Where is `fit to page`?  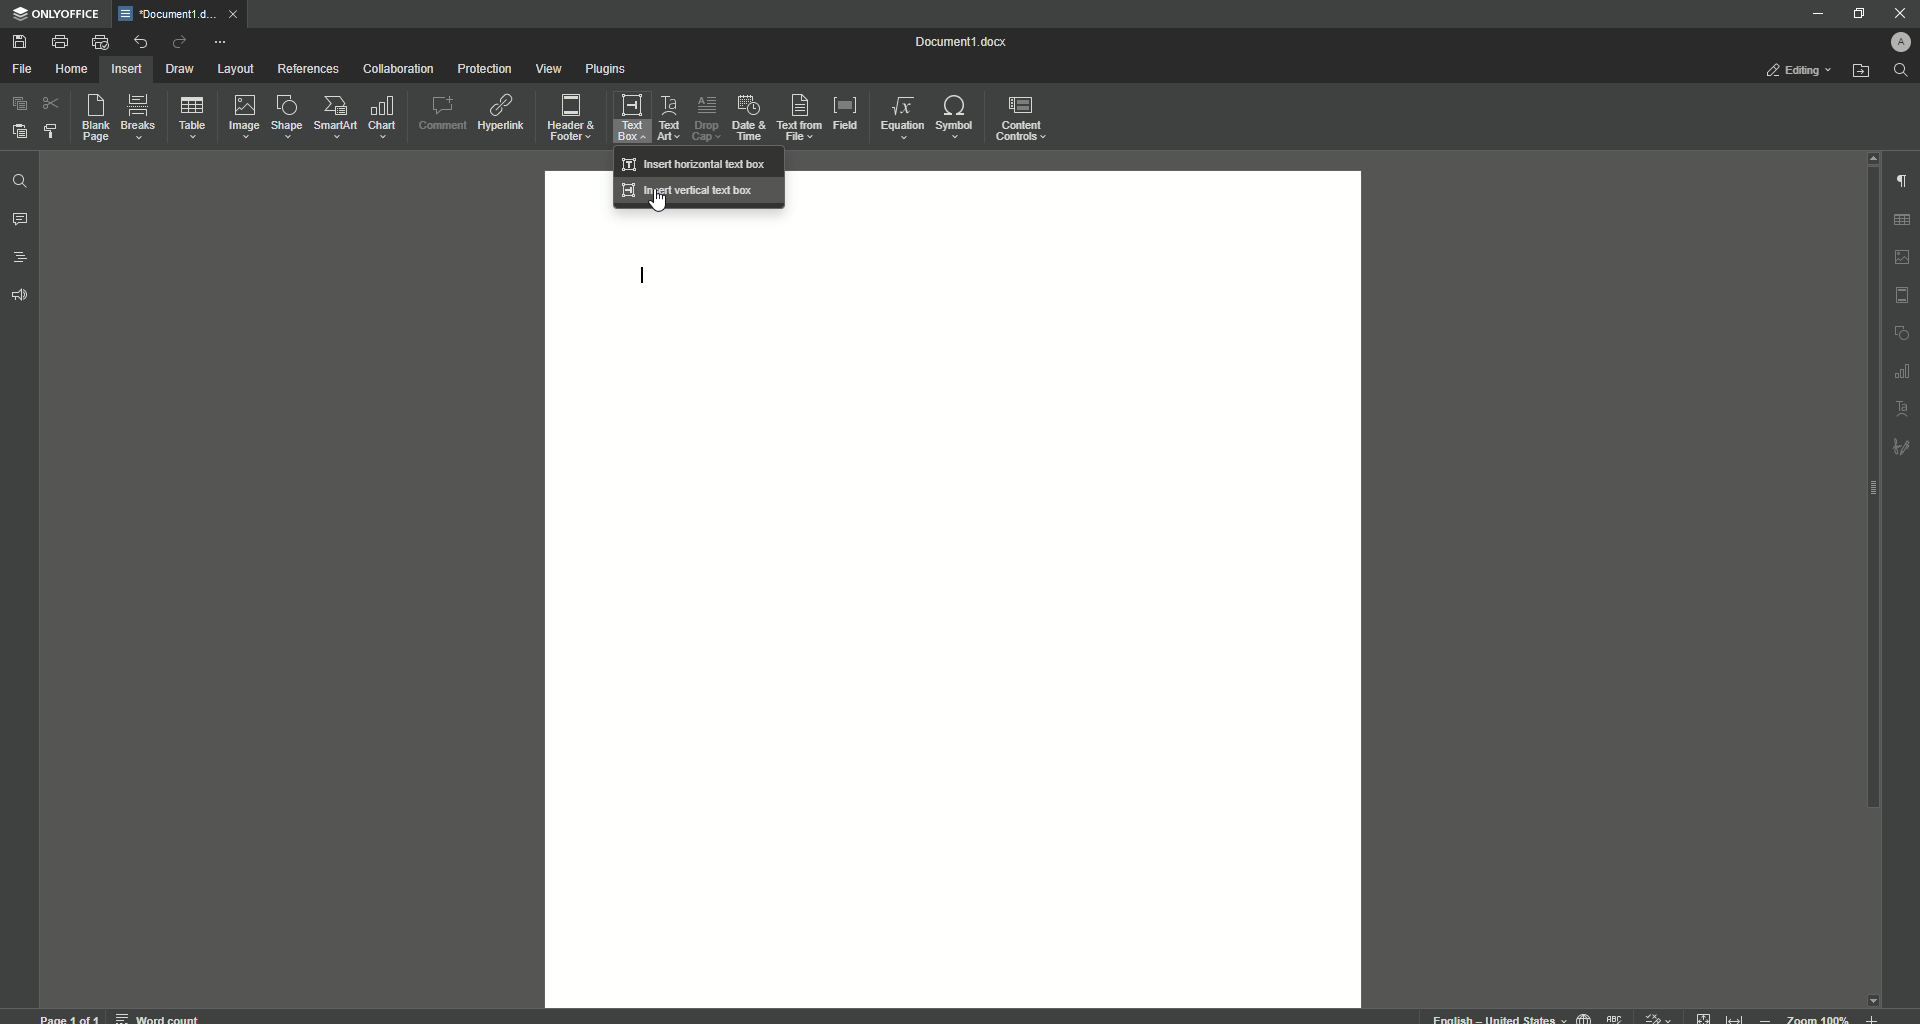 fit to page is located at coordinates (1705, 1017).